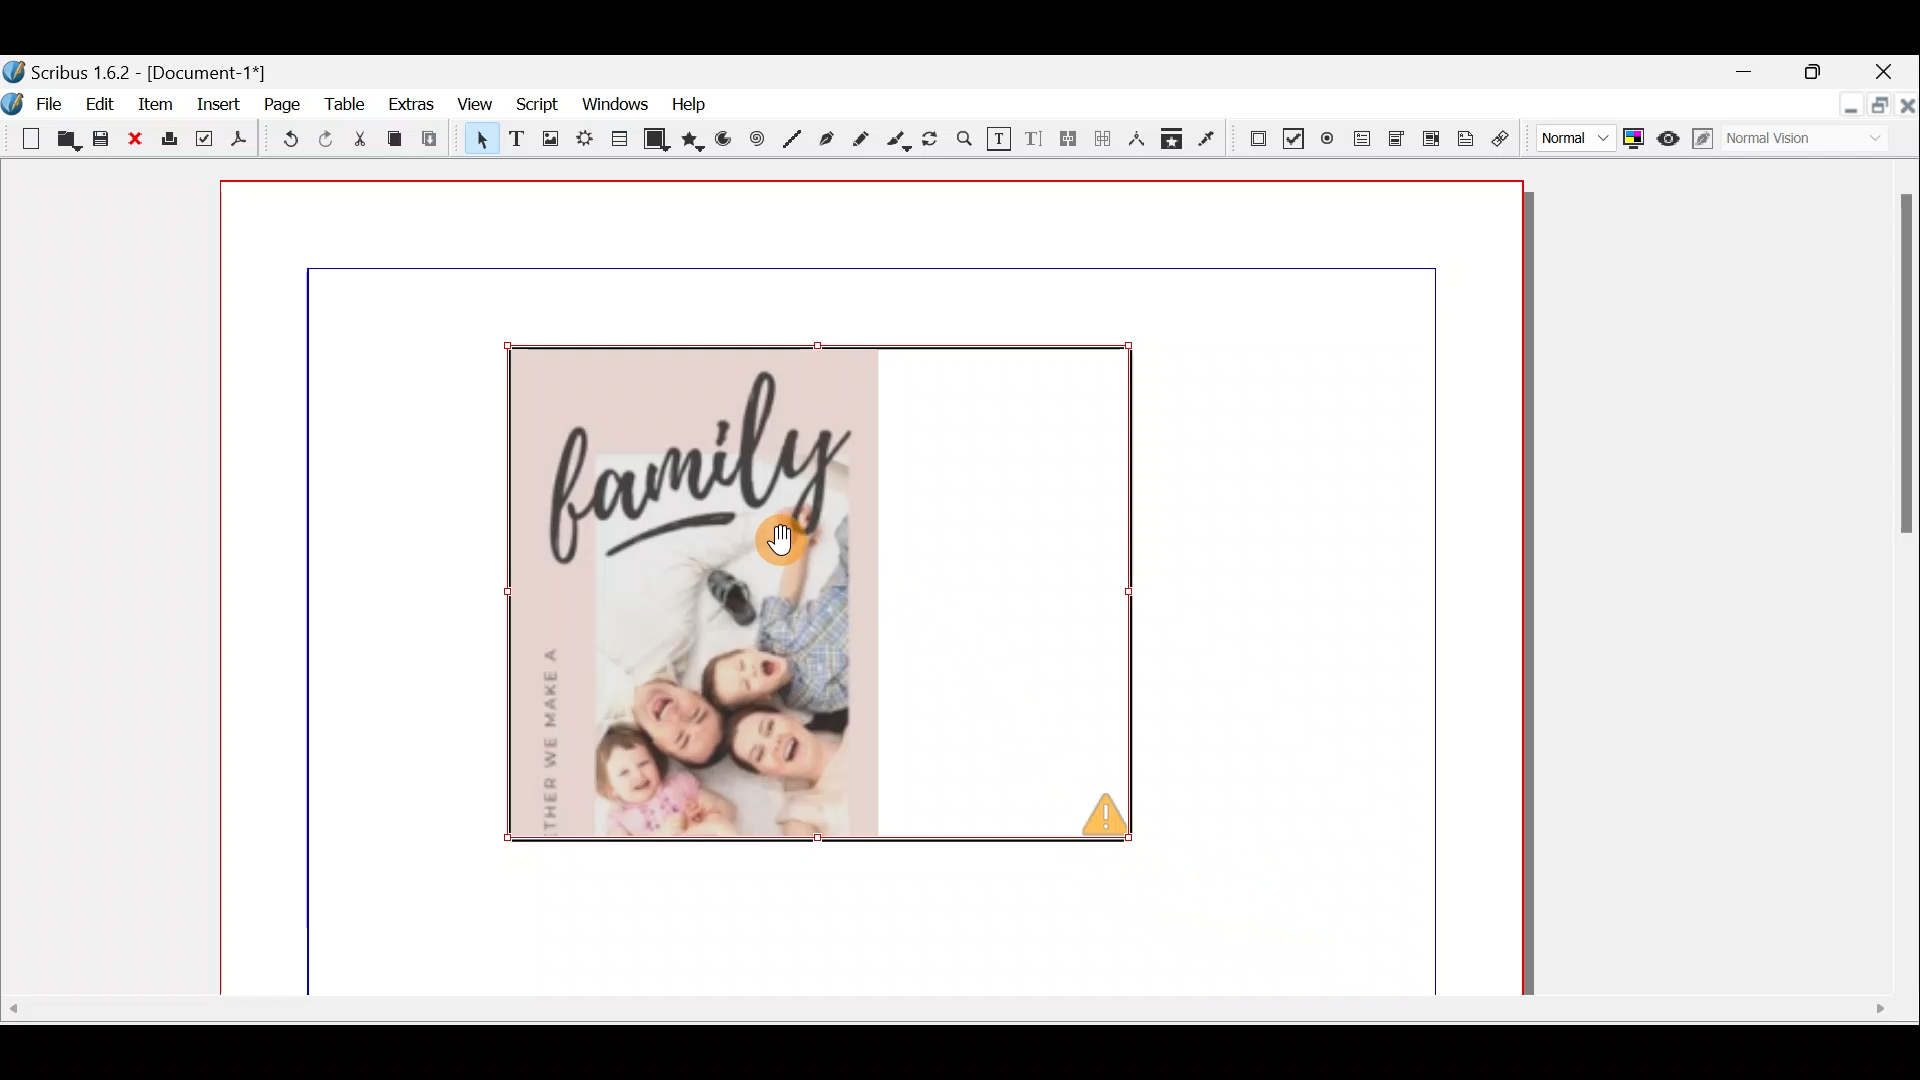 This screenshot has height=1080, width=1920. What do you see at coordinates (519, 141) in the screenshot?
I see `Text frame` at bounding box center [519, 141].